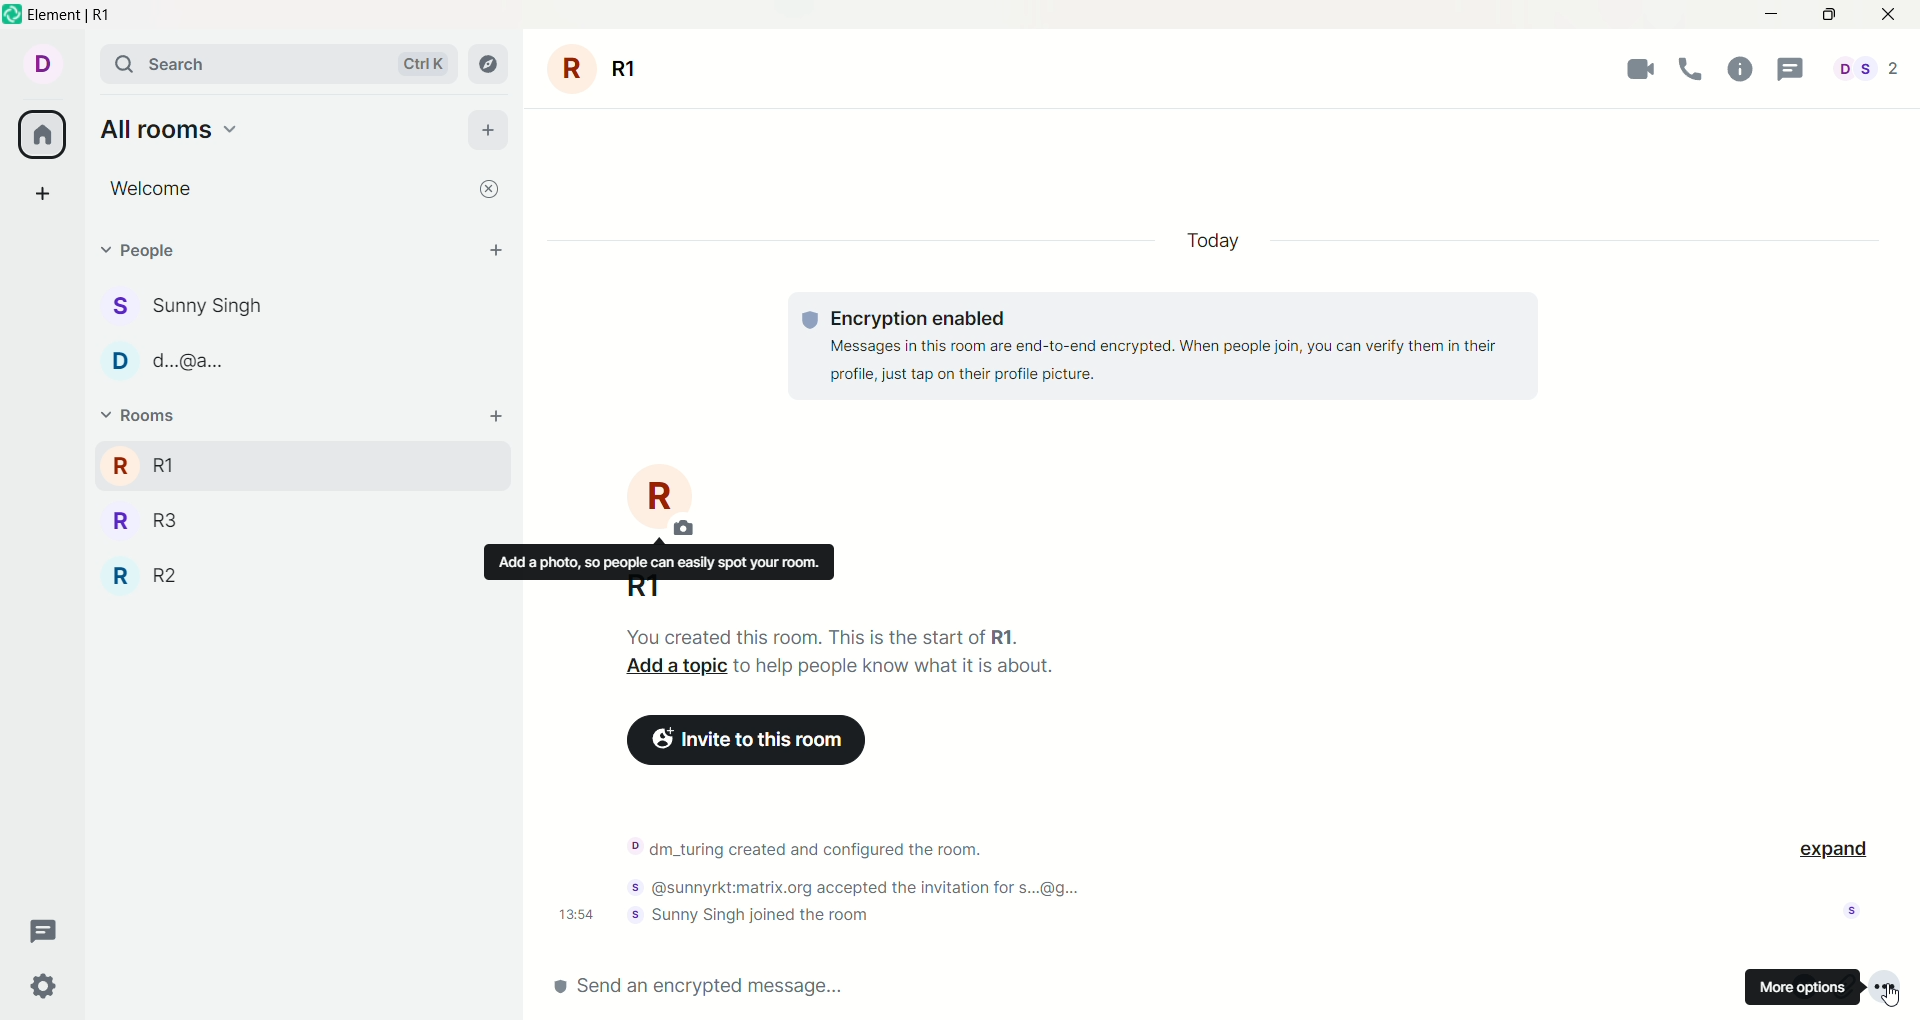  What do you see at coordinates (1772, 15) in the screenshot?
I see `minimize` at bounding box center [1772, 15].